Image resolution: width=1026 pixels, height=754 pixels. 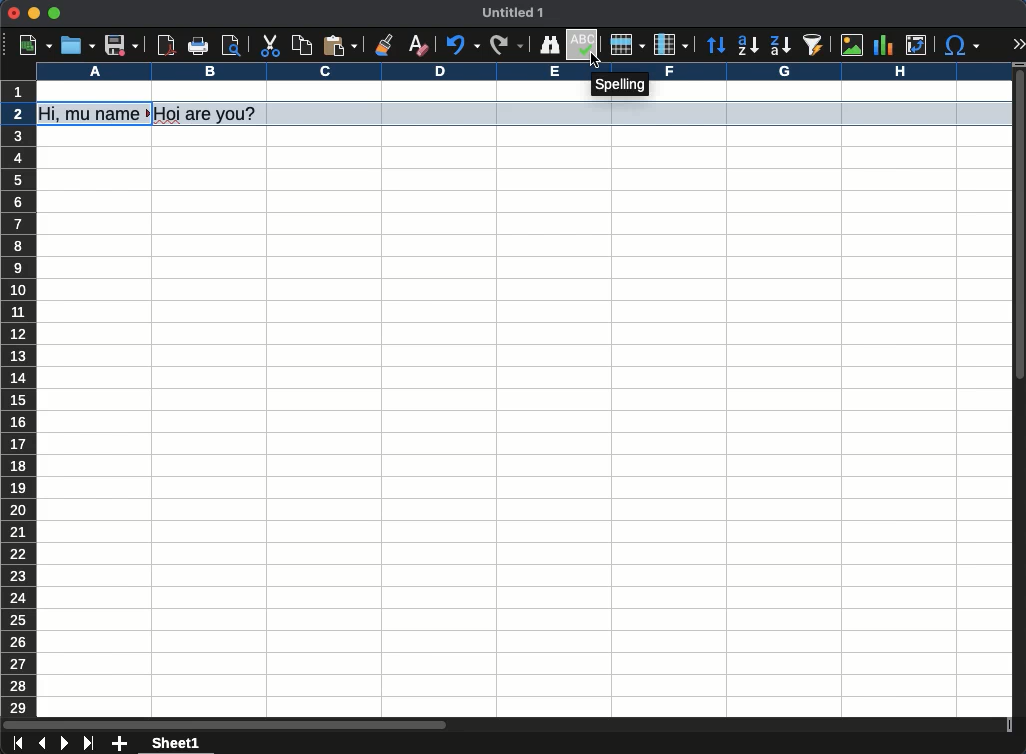 I want to click on pdf preview, so click(x=167, y=45).